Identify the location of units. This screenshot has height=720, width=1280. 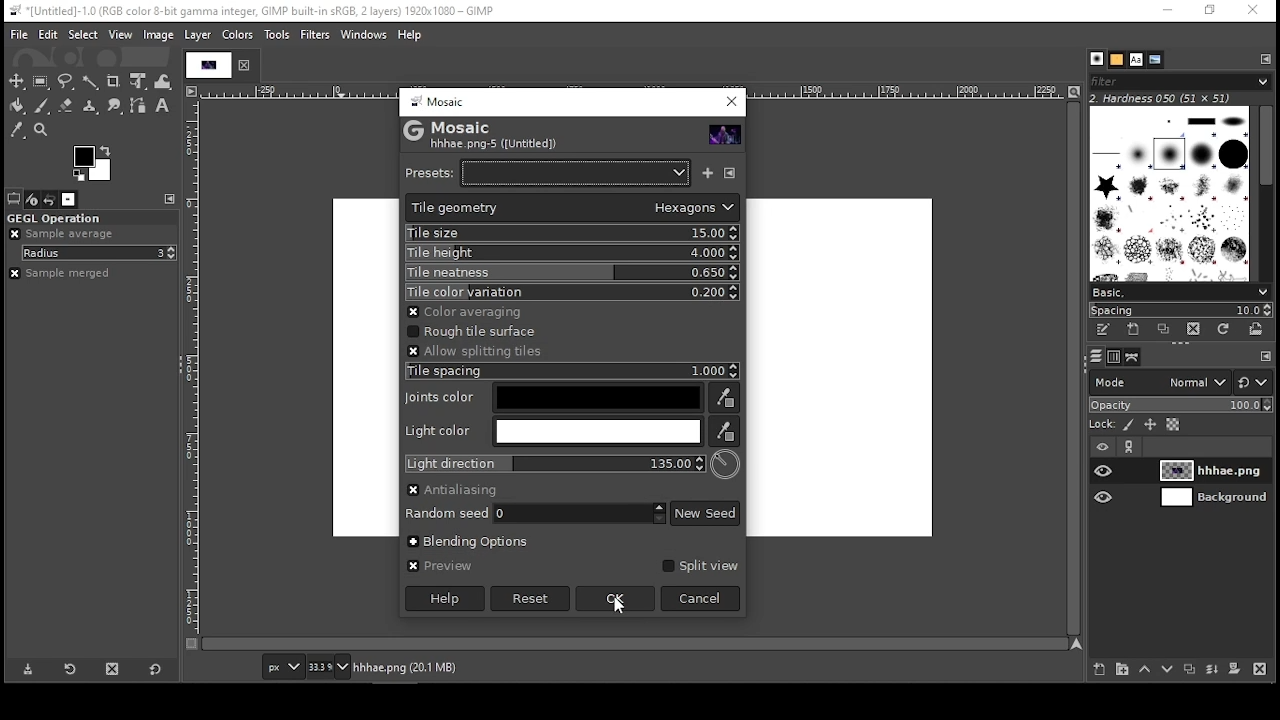
(285, 665).